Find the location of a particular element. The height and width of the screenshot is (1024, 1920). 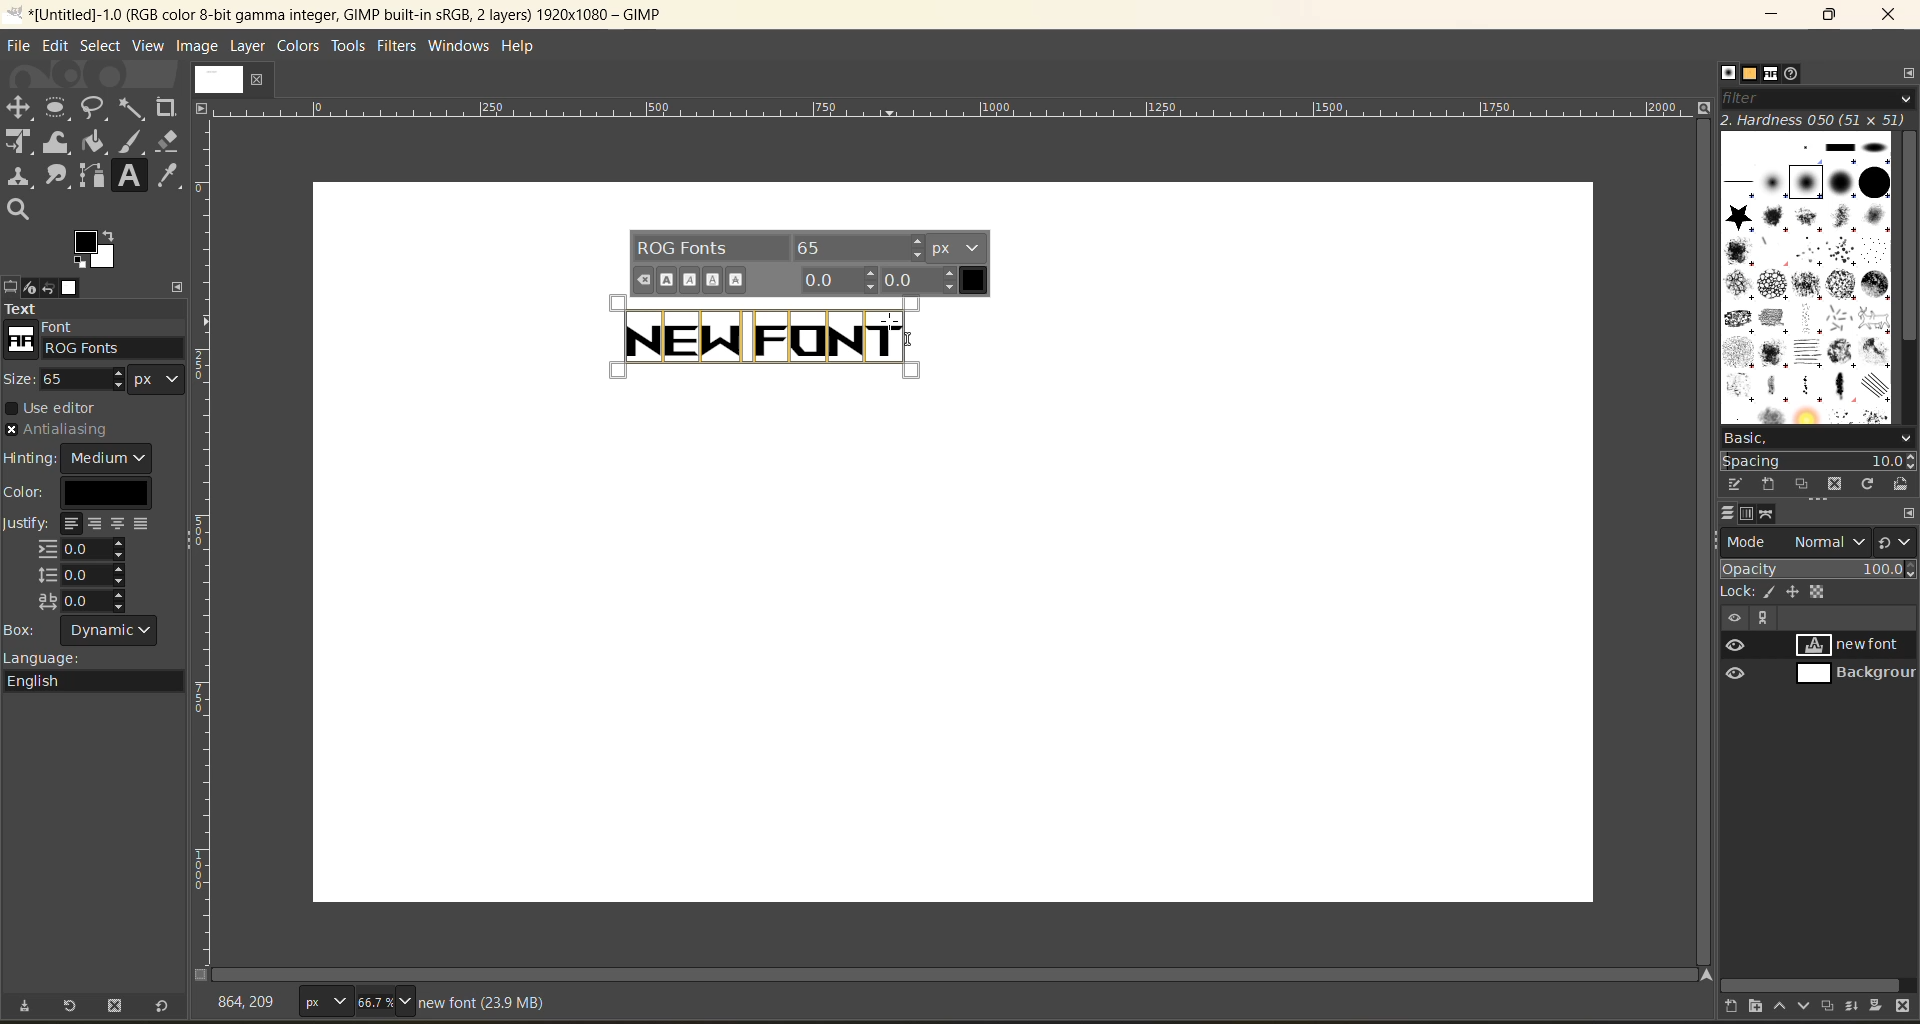

view is located at coordinates (145, 45).